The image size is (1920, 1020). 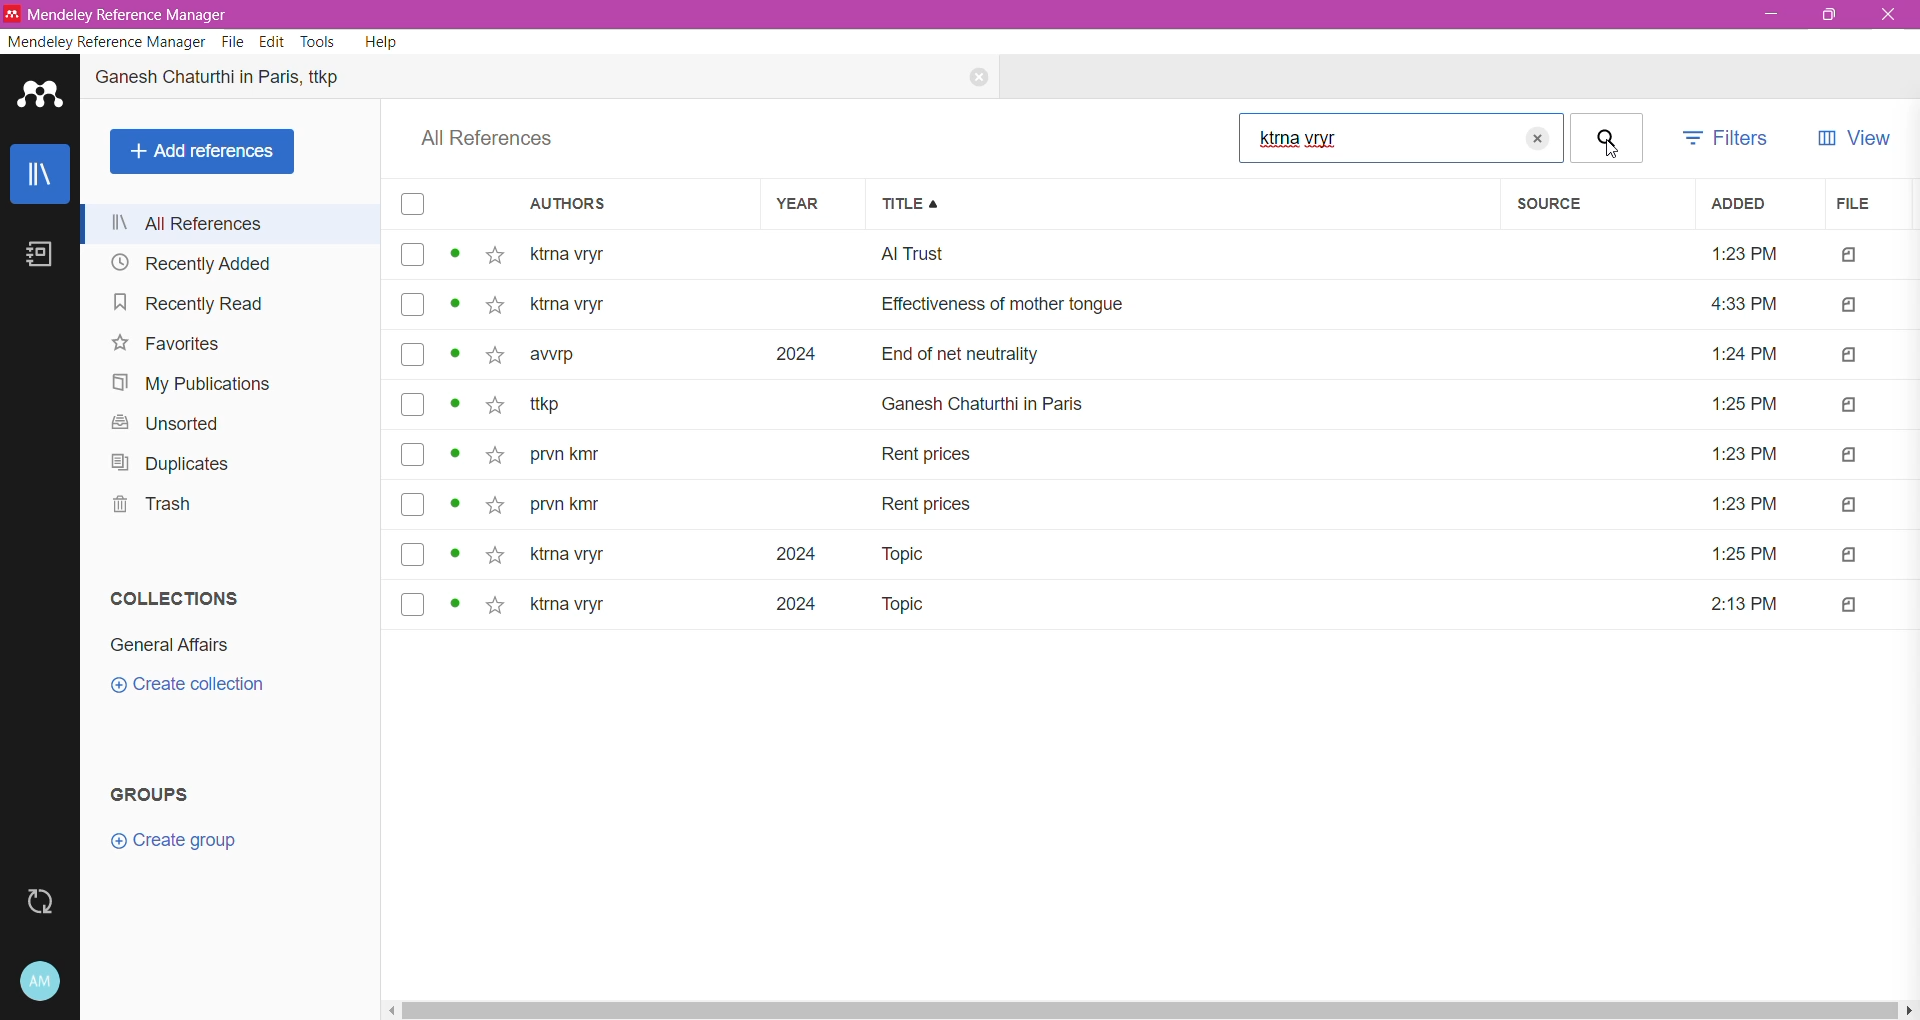 What do you see at coordinates (163, 424) in the screenshot?
I see `Unsorted` at bounding box center [163, 424].